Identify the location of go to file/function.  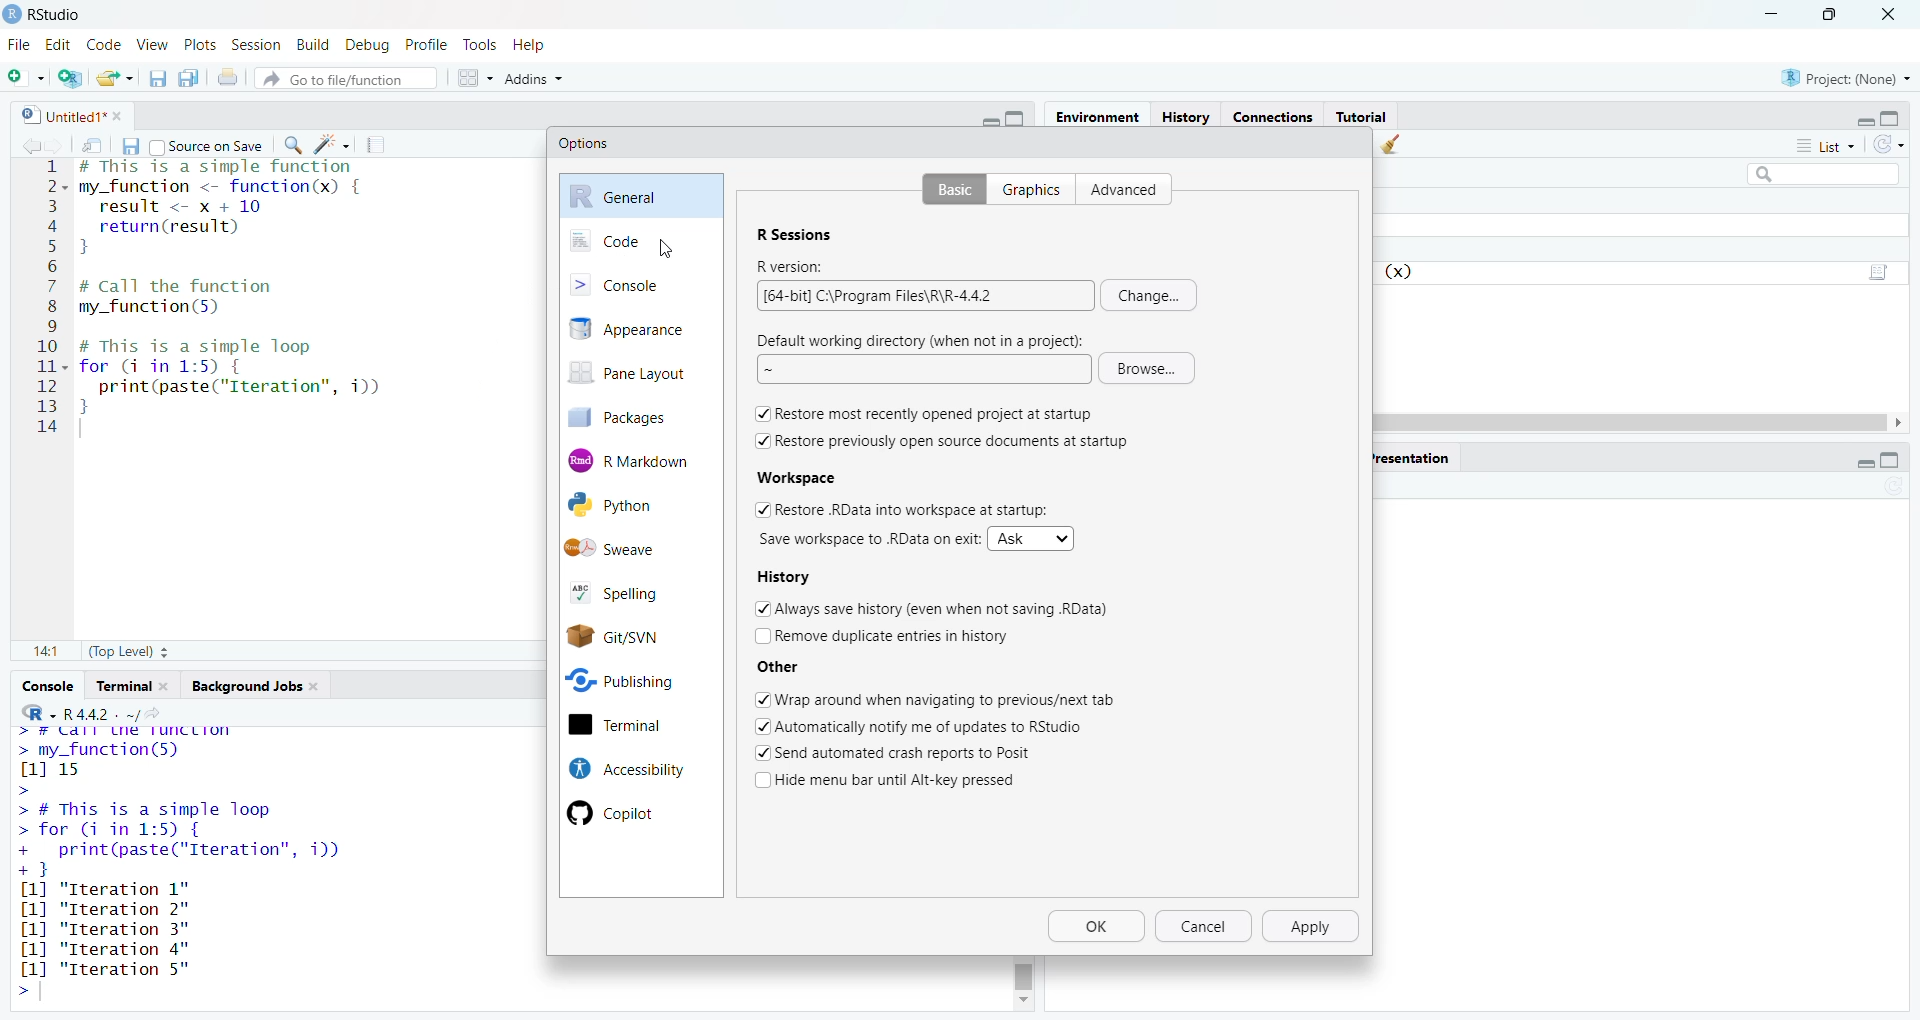
(347, 76).